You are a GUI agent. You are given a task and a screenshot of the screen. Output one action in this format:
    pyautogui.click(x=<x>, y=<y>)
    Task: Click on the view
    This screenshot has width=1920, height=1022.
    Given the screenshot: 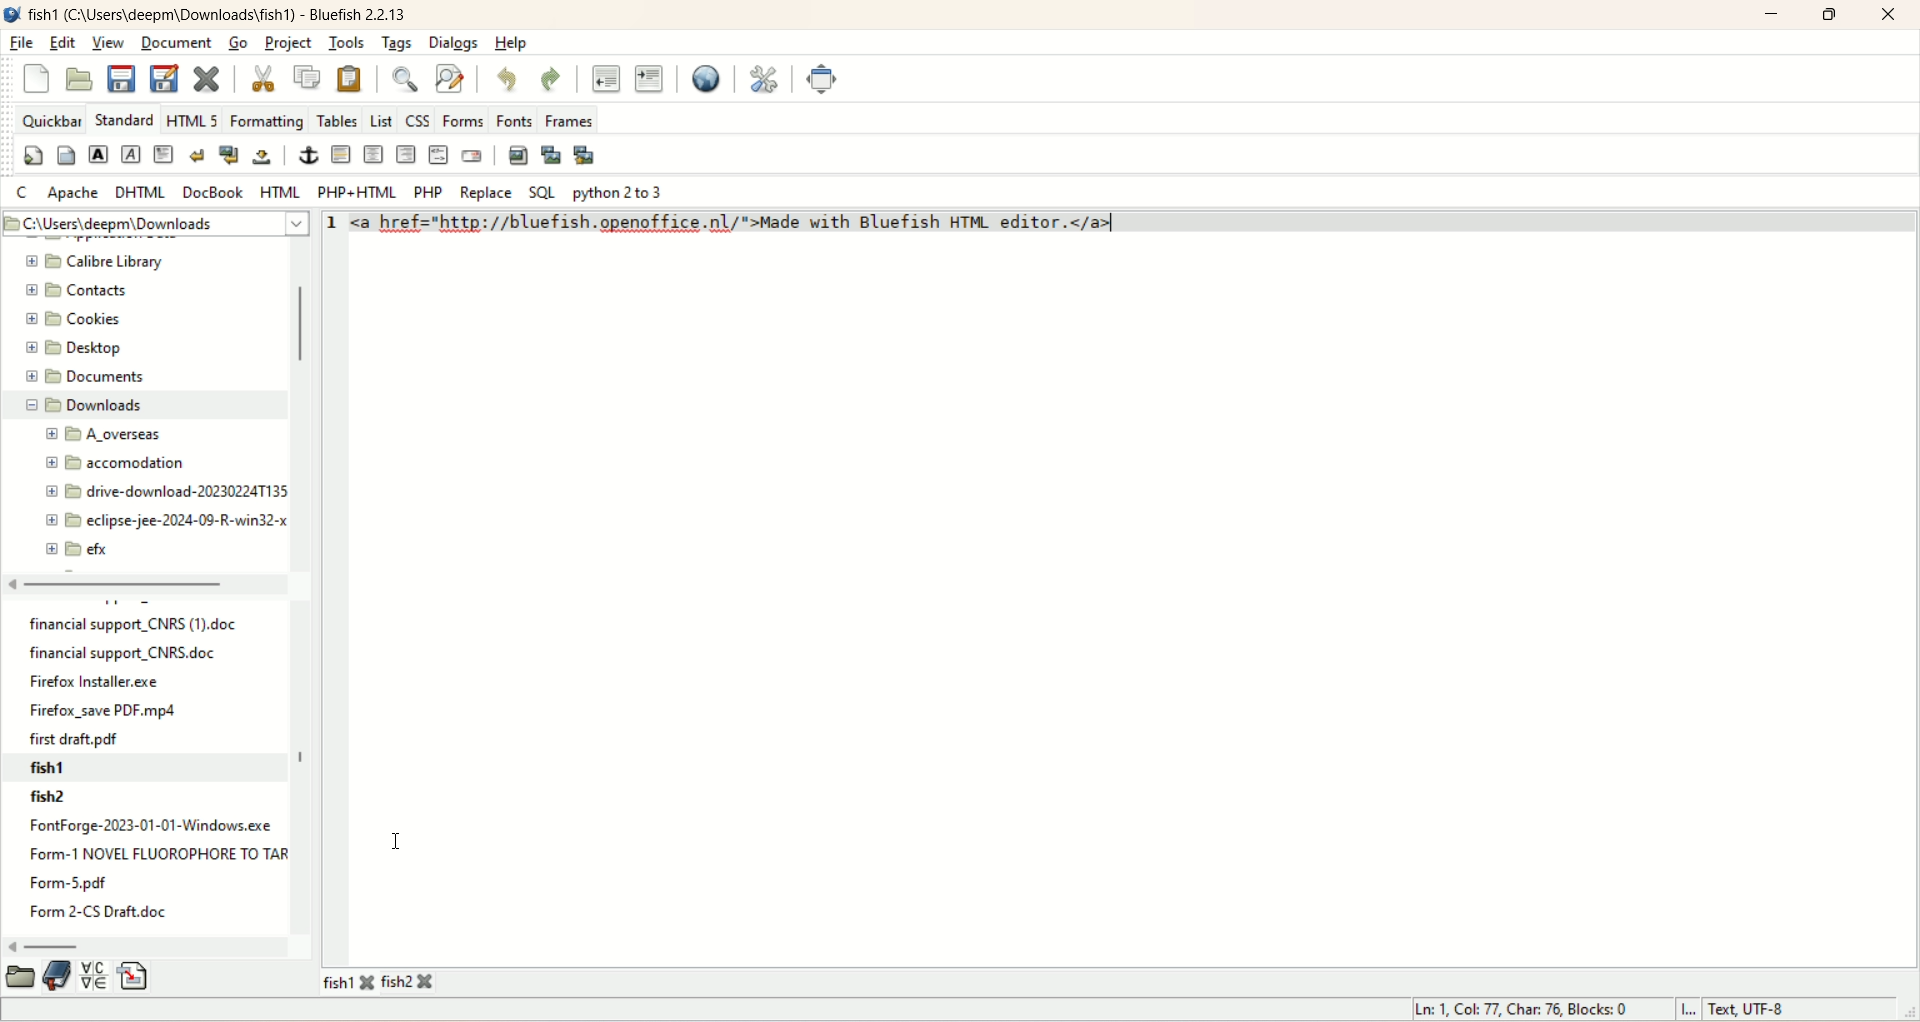 What is the action you would take?
    pyautogui.click(x=109, y=42)
    